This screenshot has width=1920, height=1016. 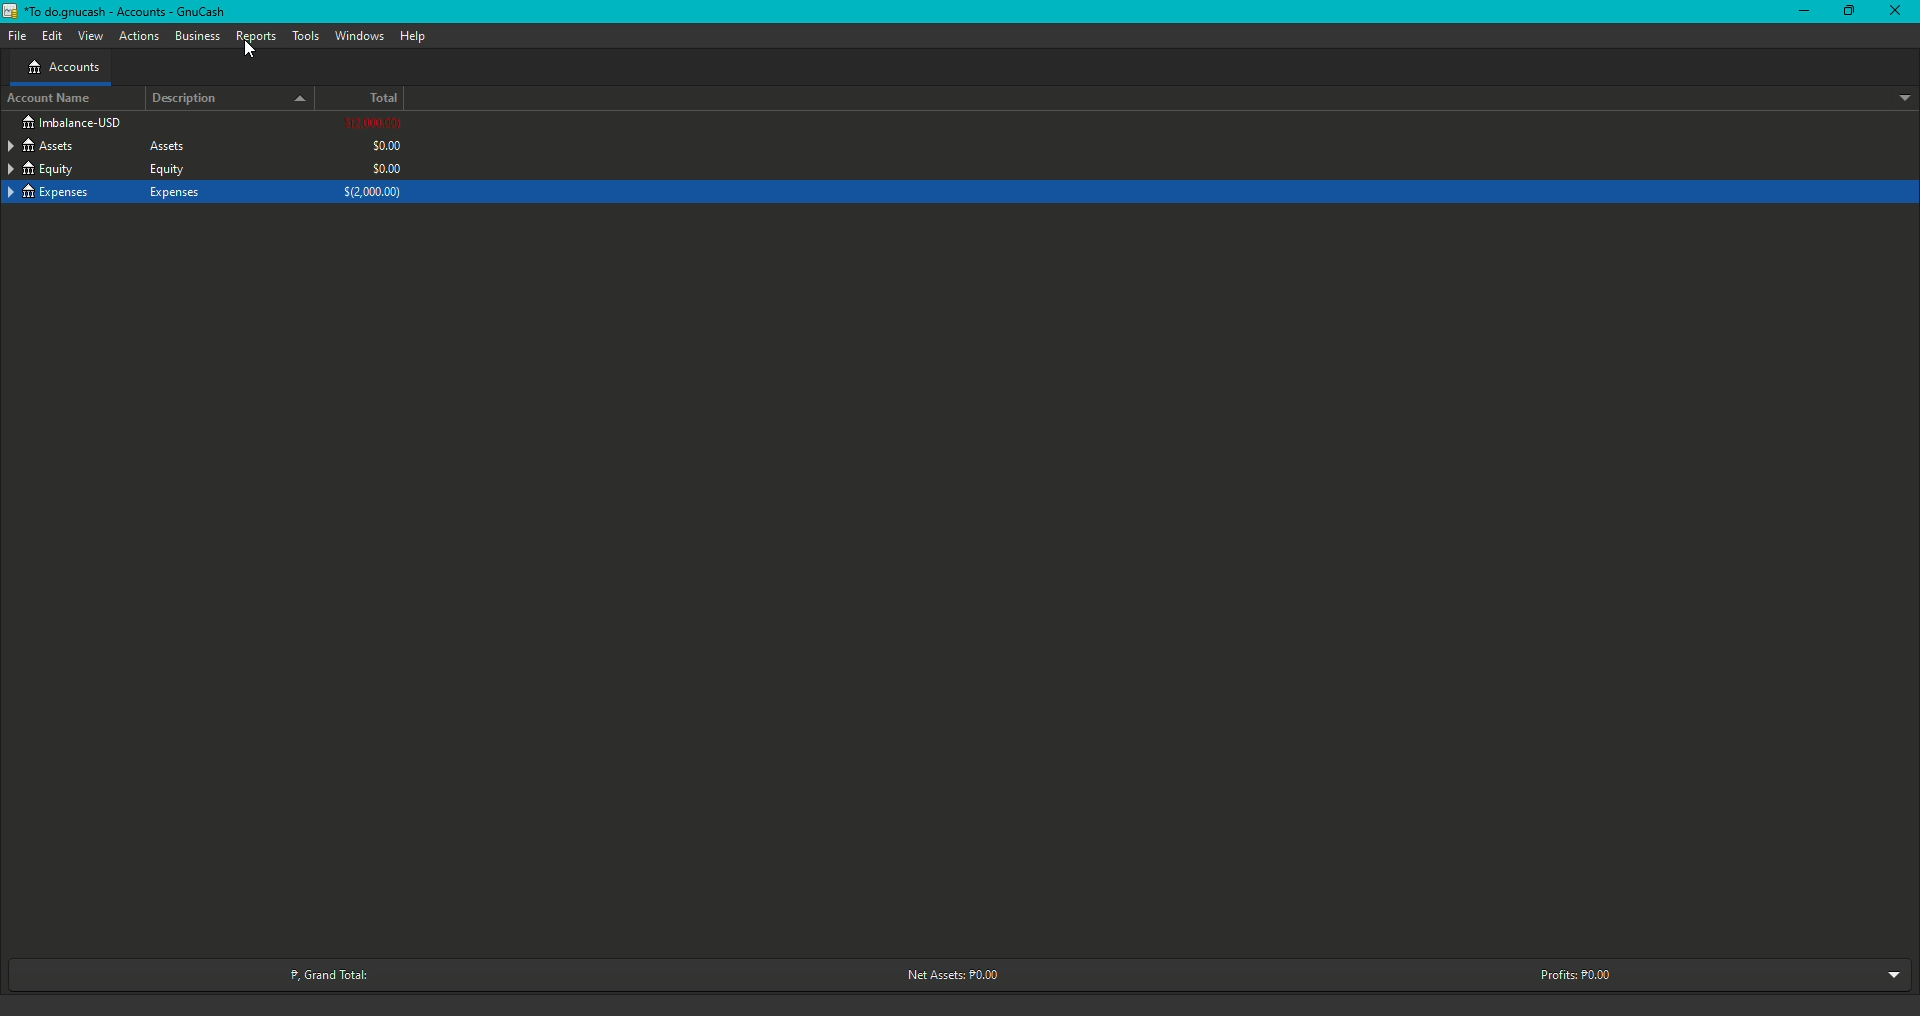 I want to click on Grand Total, so click(x=338, y=973).